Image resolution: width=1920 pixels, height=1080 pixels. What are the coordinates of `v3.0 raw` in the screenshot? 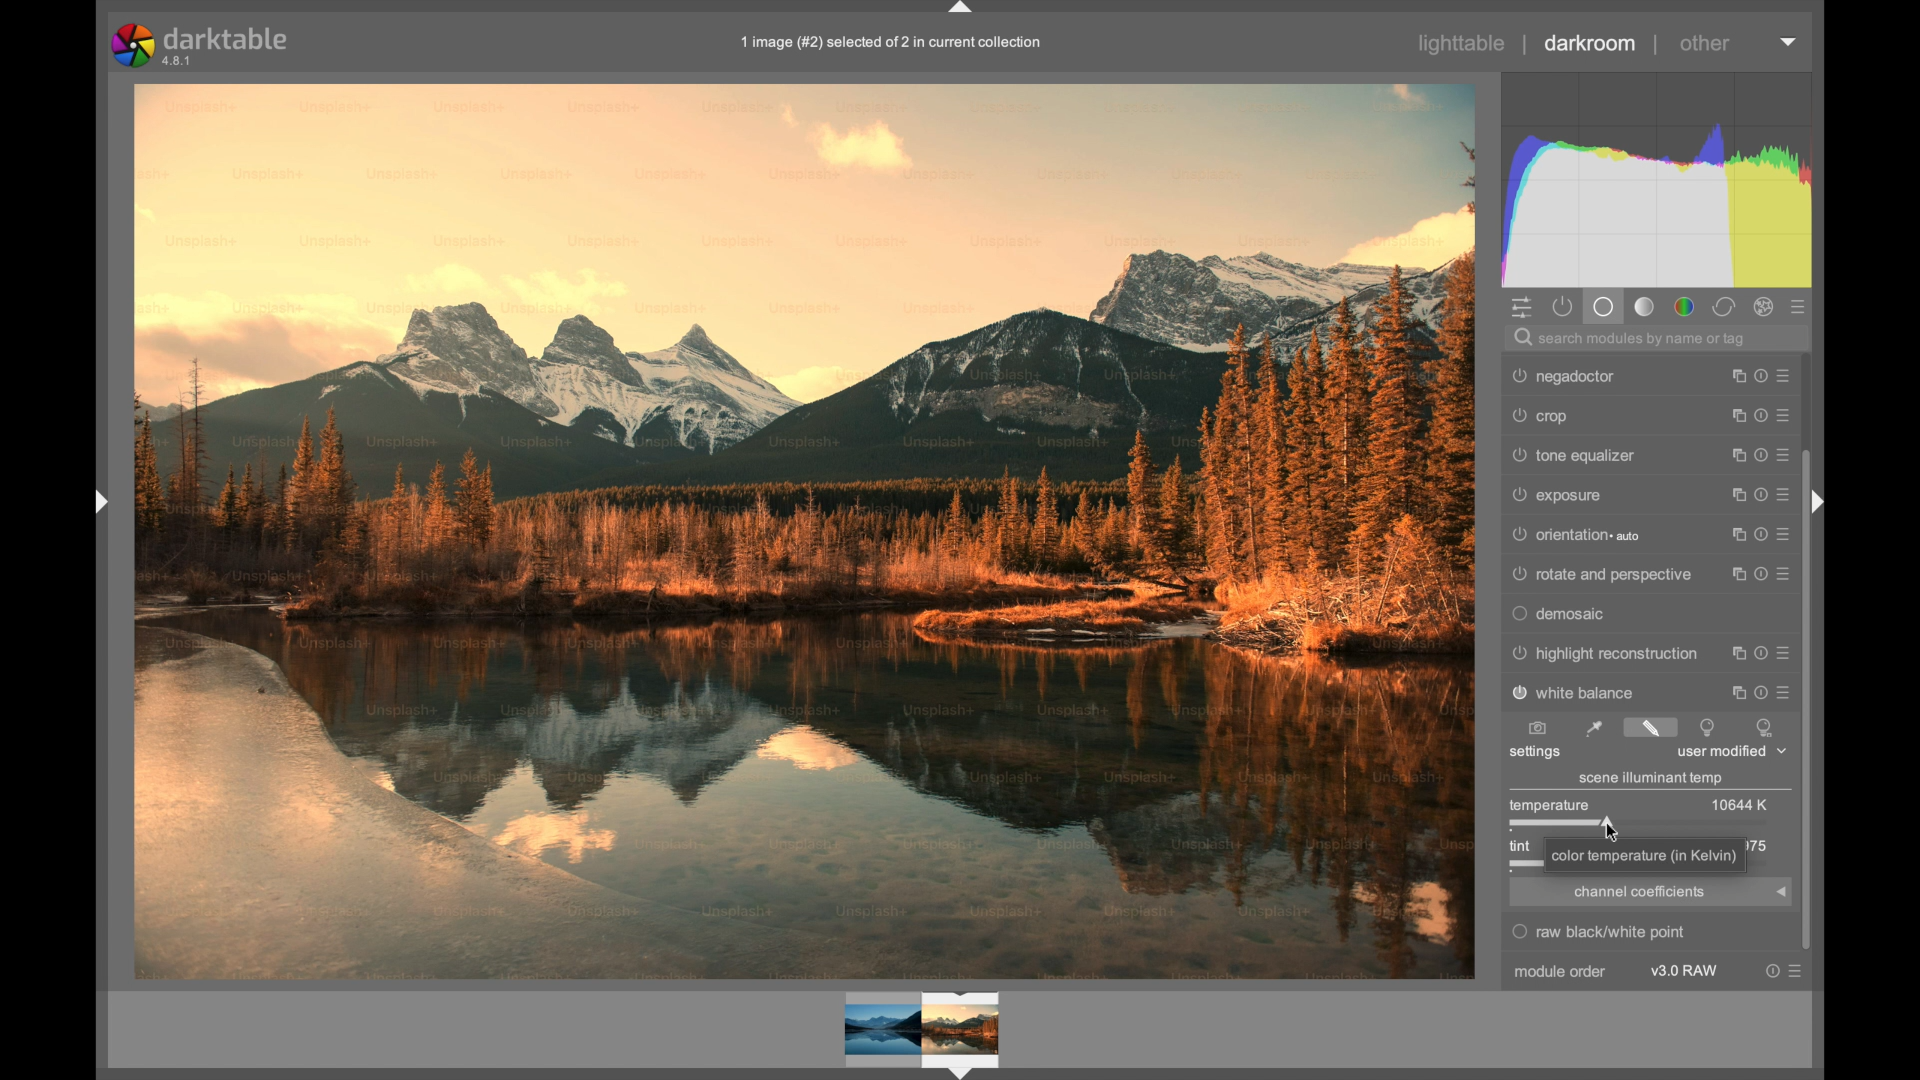 It's located at (1685, 971).